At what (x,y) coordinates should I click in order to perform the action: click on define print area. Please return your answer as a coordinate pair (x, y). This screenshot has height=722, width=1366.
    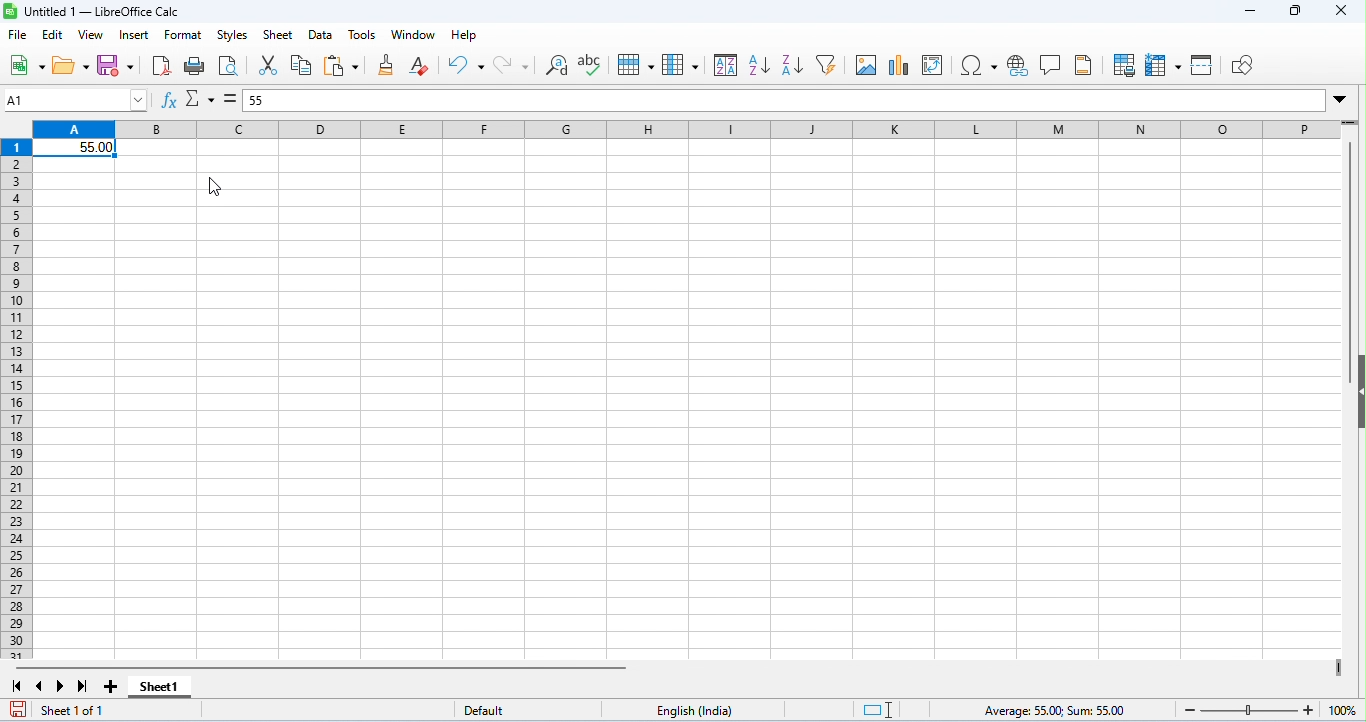
    Looking at the image, I should click on (1124, 65).